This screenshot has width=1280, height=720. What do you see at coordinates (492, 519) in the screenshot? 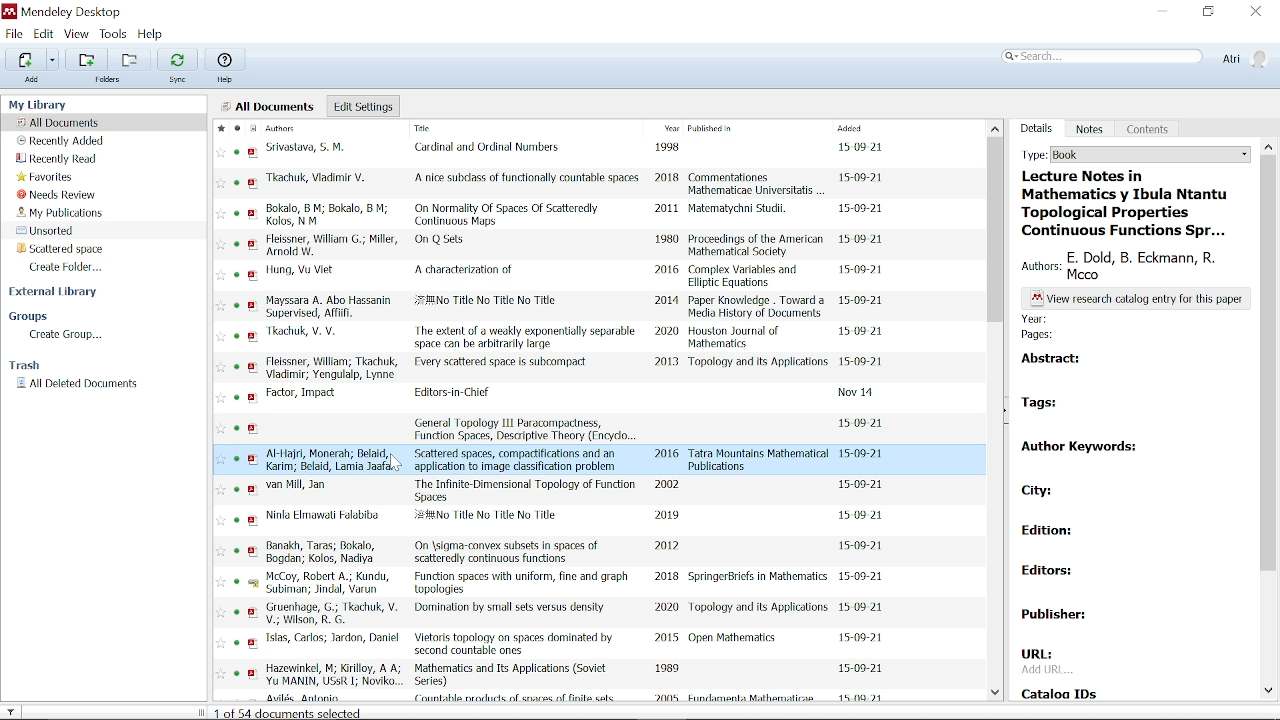
I see `title` at bounding box center [492, 519].